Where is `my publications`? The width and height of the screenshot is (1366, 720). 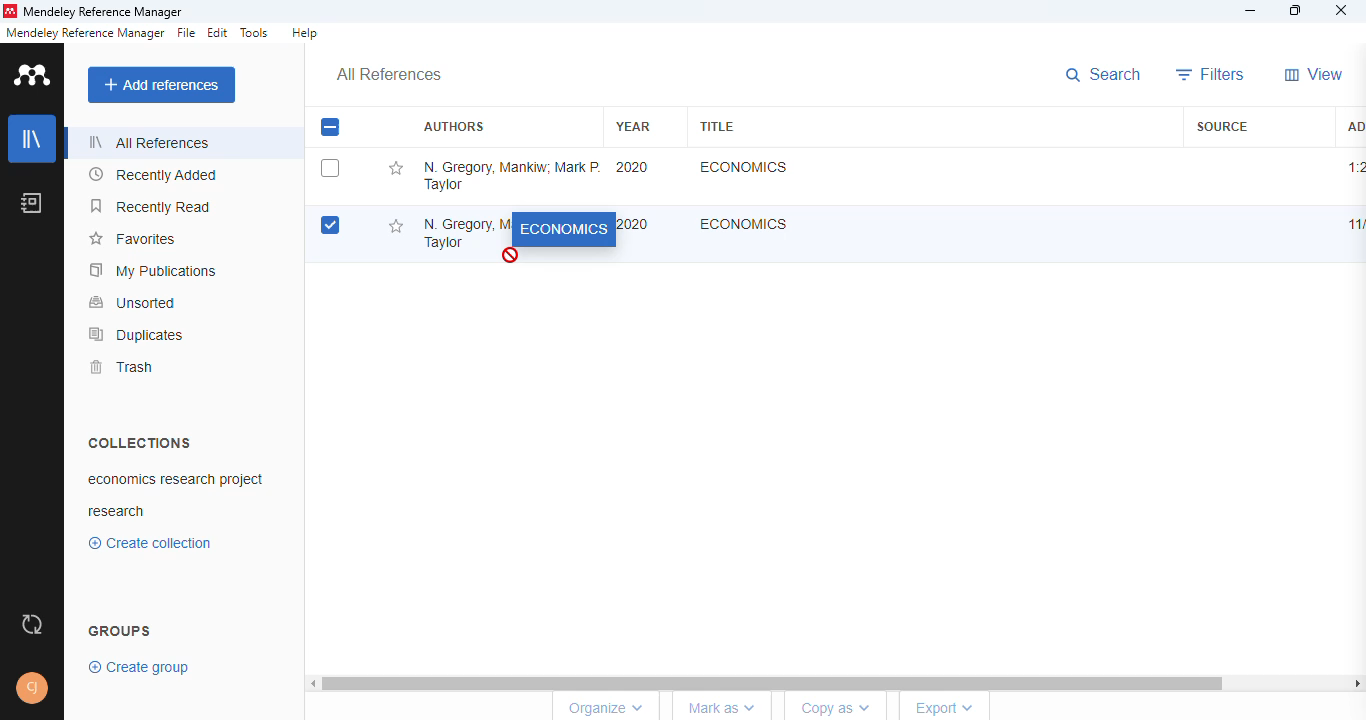 my publications is located at coordinates (154, 270).